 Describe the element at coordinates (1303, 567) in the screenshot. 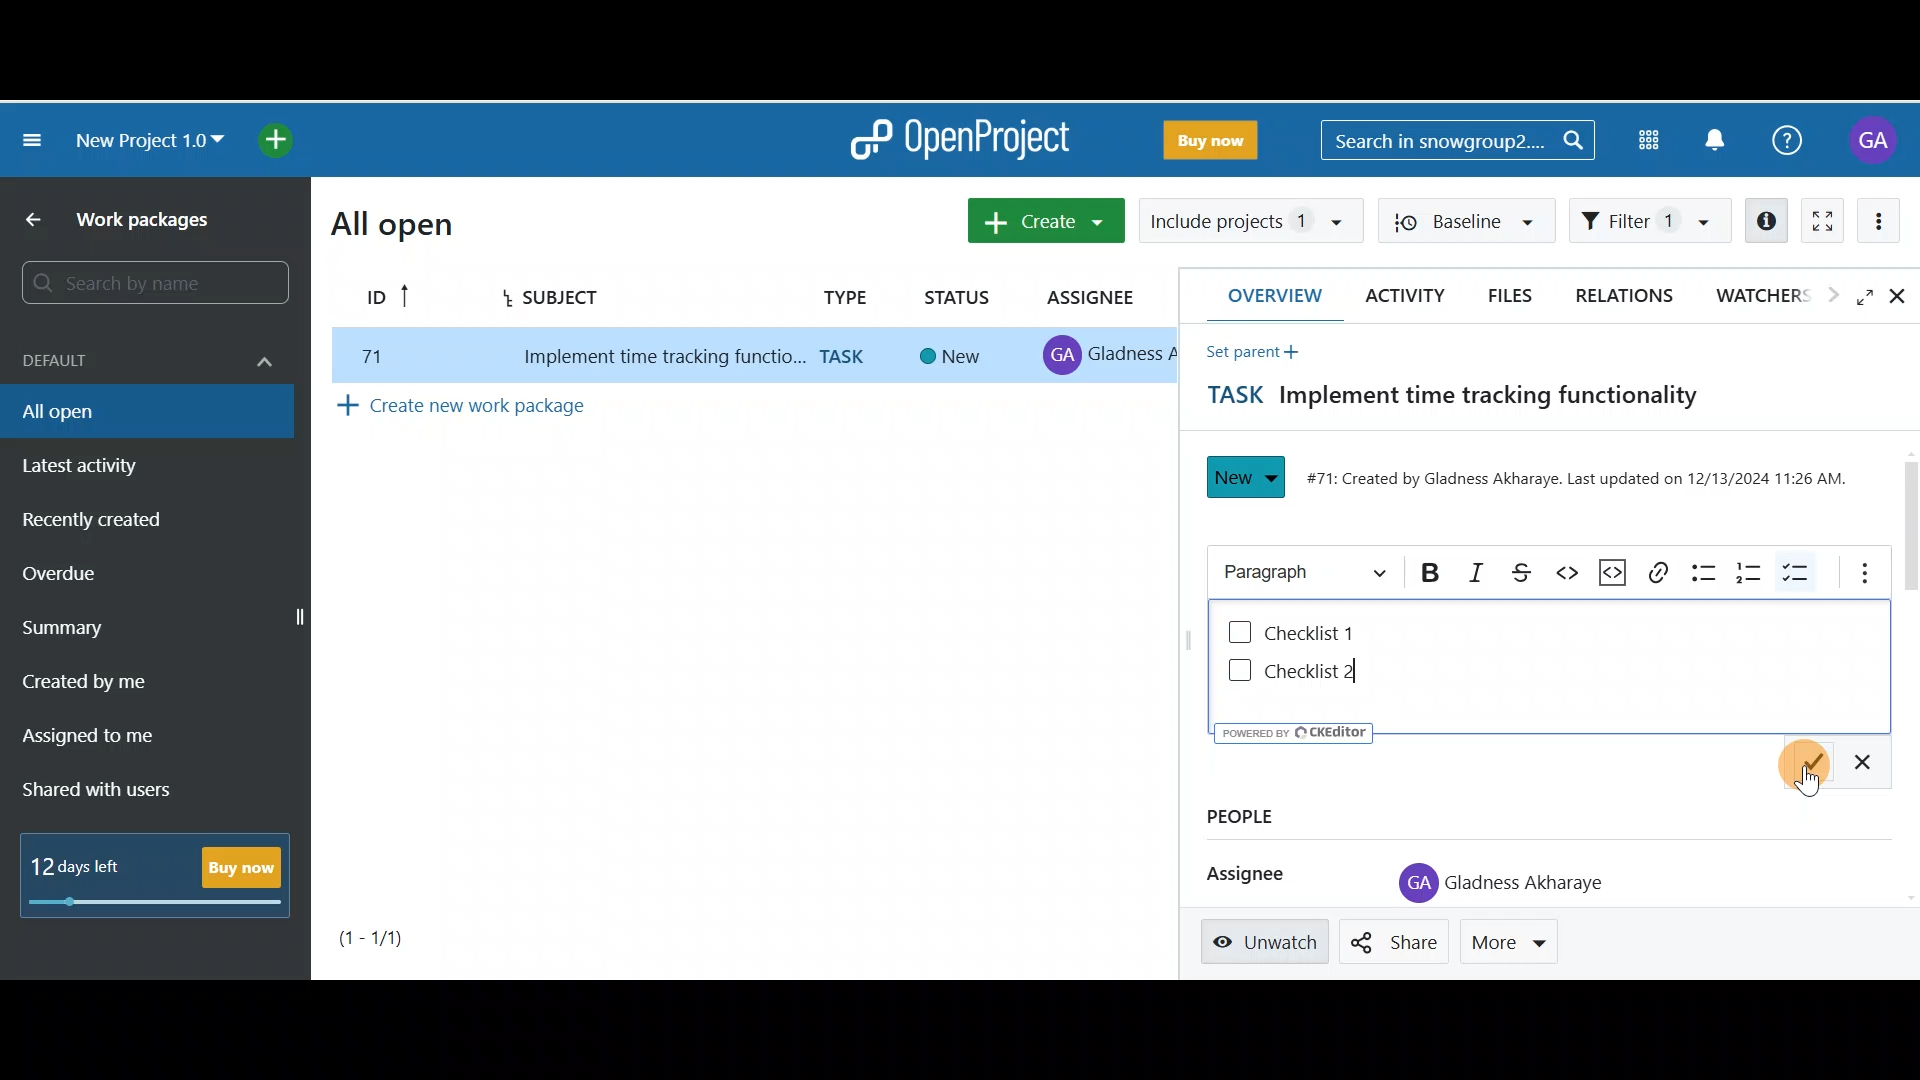

I see `Heading` at that location.